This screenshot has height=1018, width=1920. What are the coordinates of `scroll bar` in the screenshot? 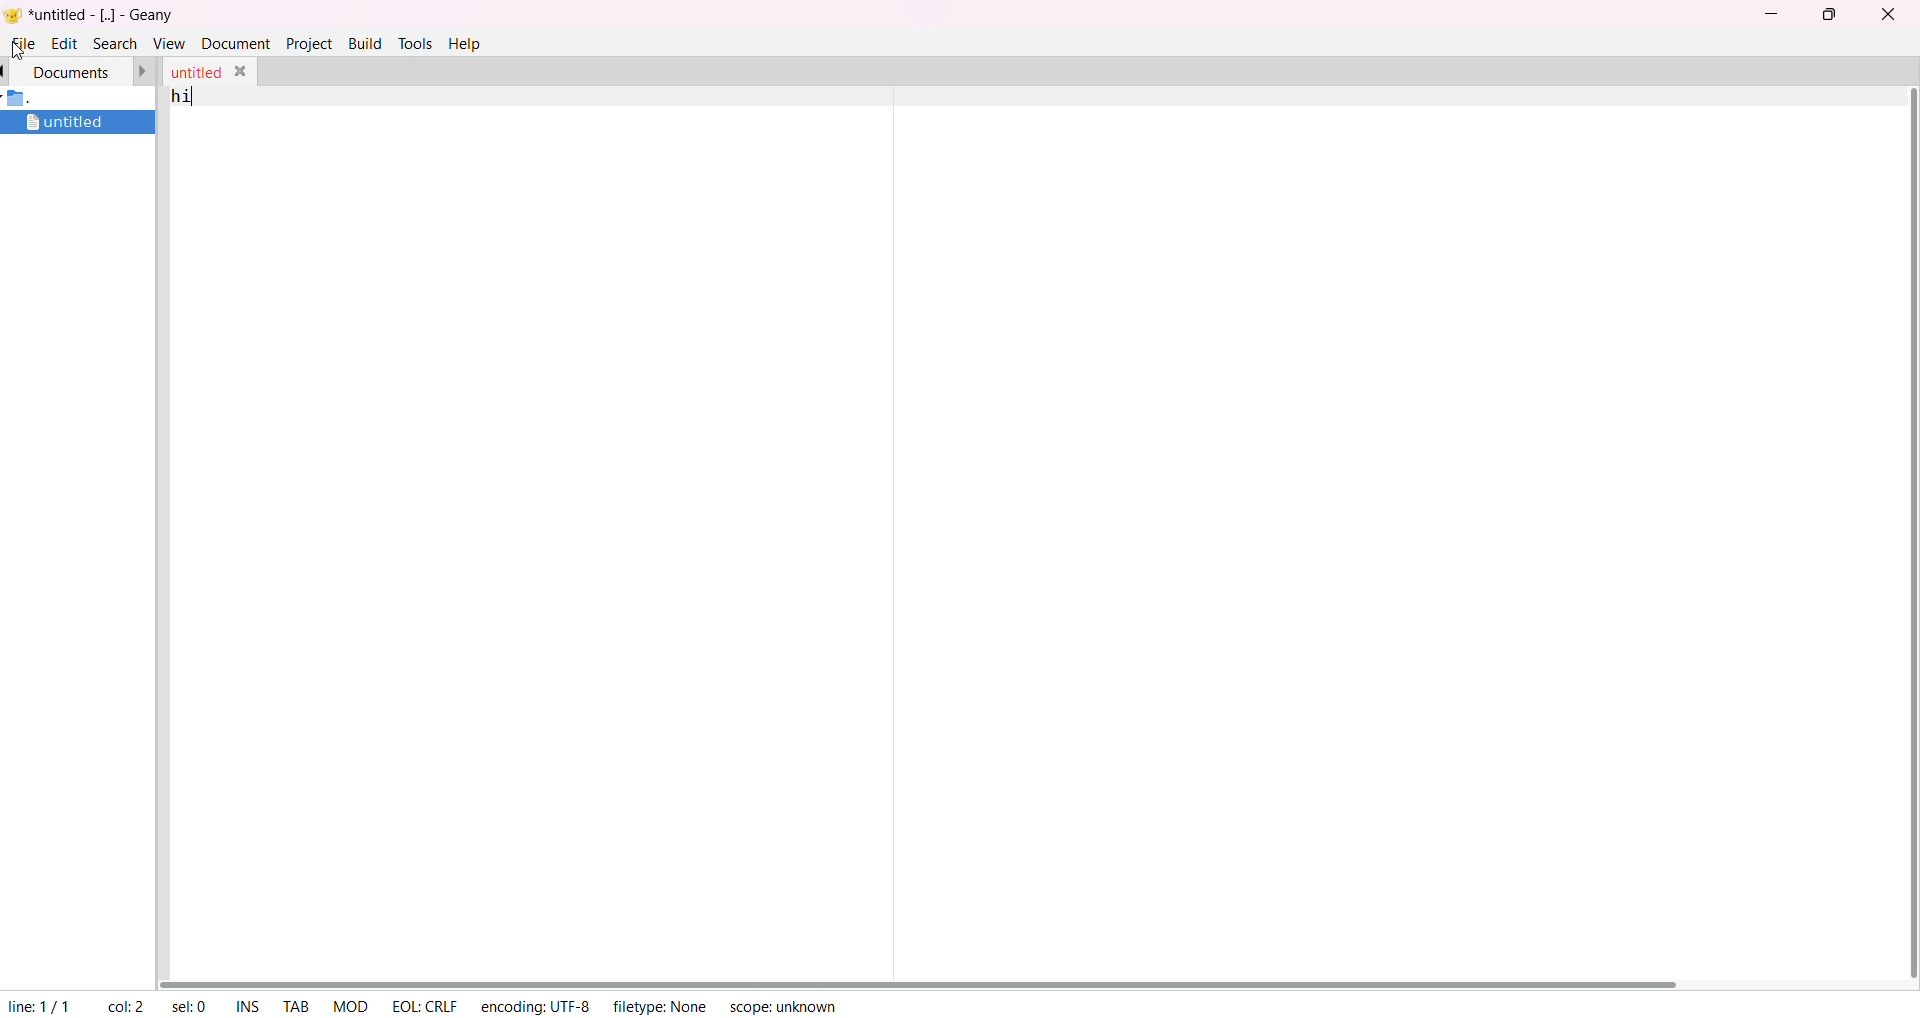 It's located at (934, 978).